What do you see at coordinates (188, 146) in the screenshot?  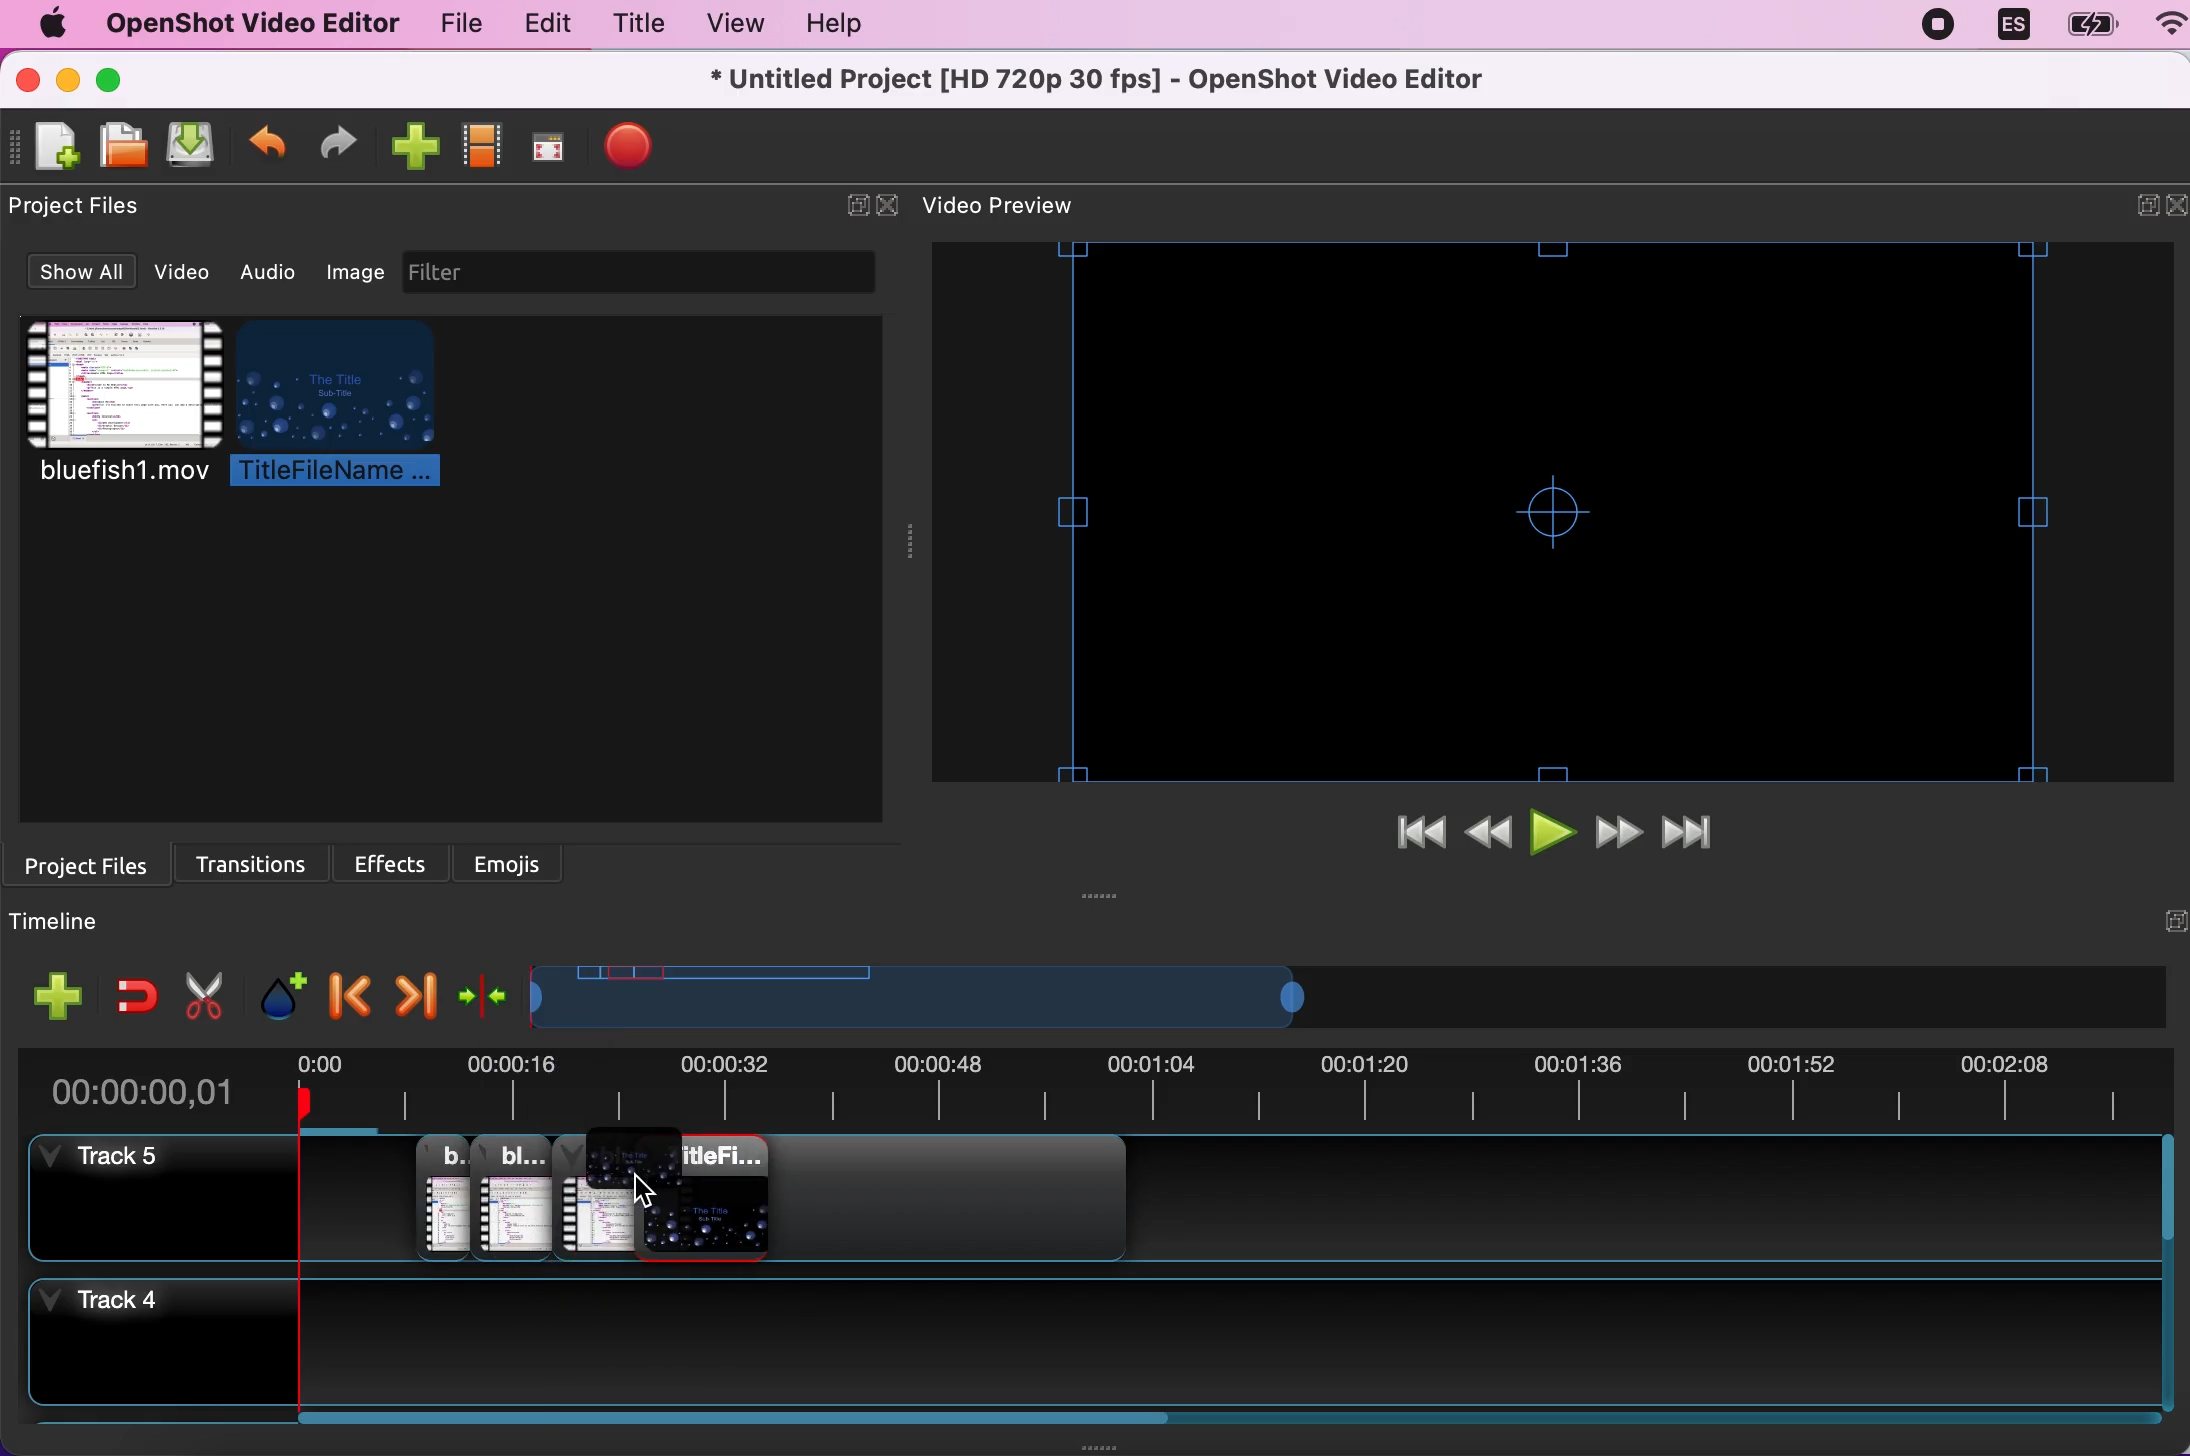 I see `save project` at bounding box center [188, 146].